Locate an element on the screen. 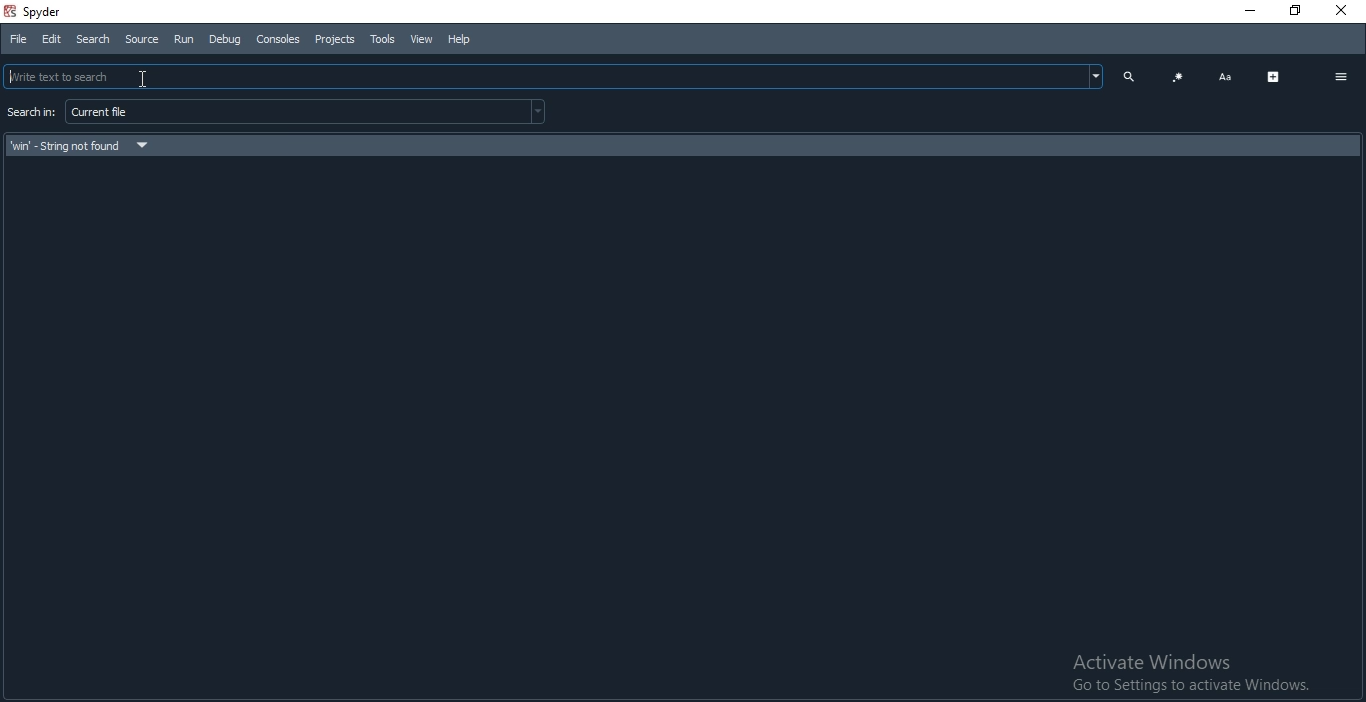 This screenshot has width=1366, height=702. options is located at coordinates (1341, 76).